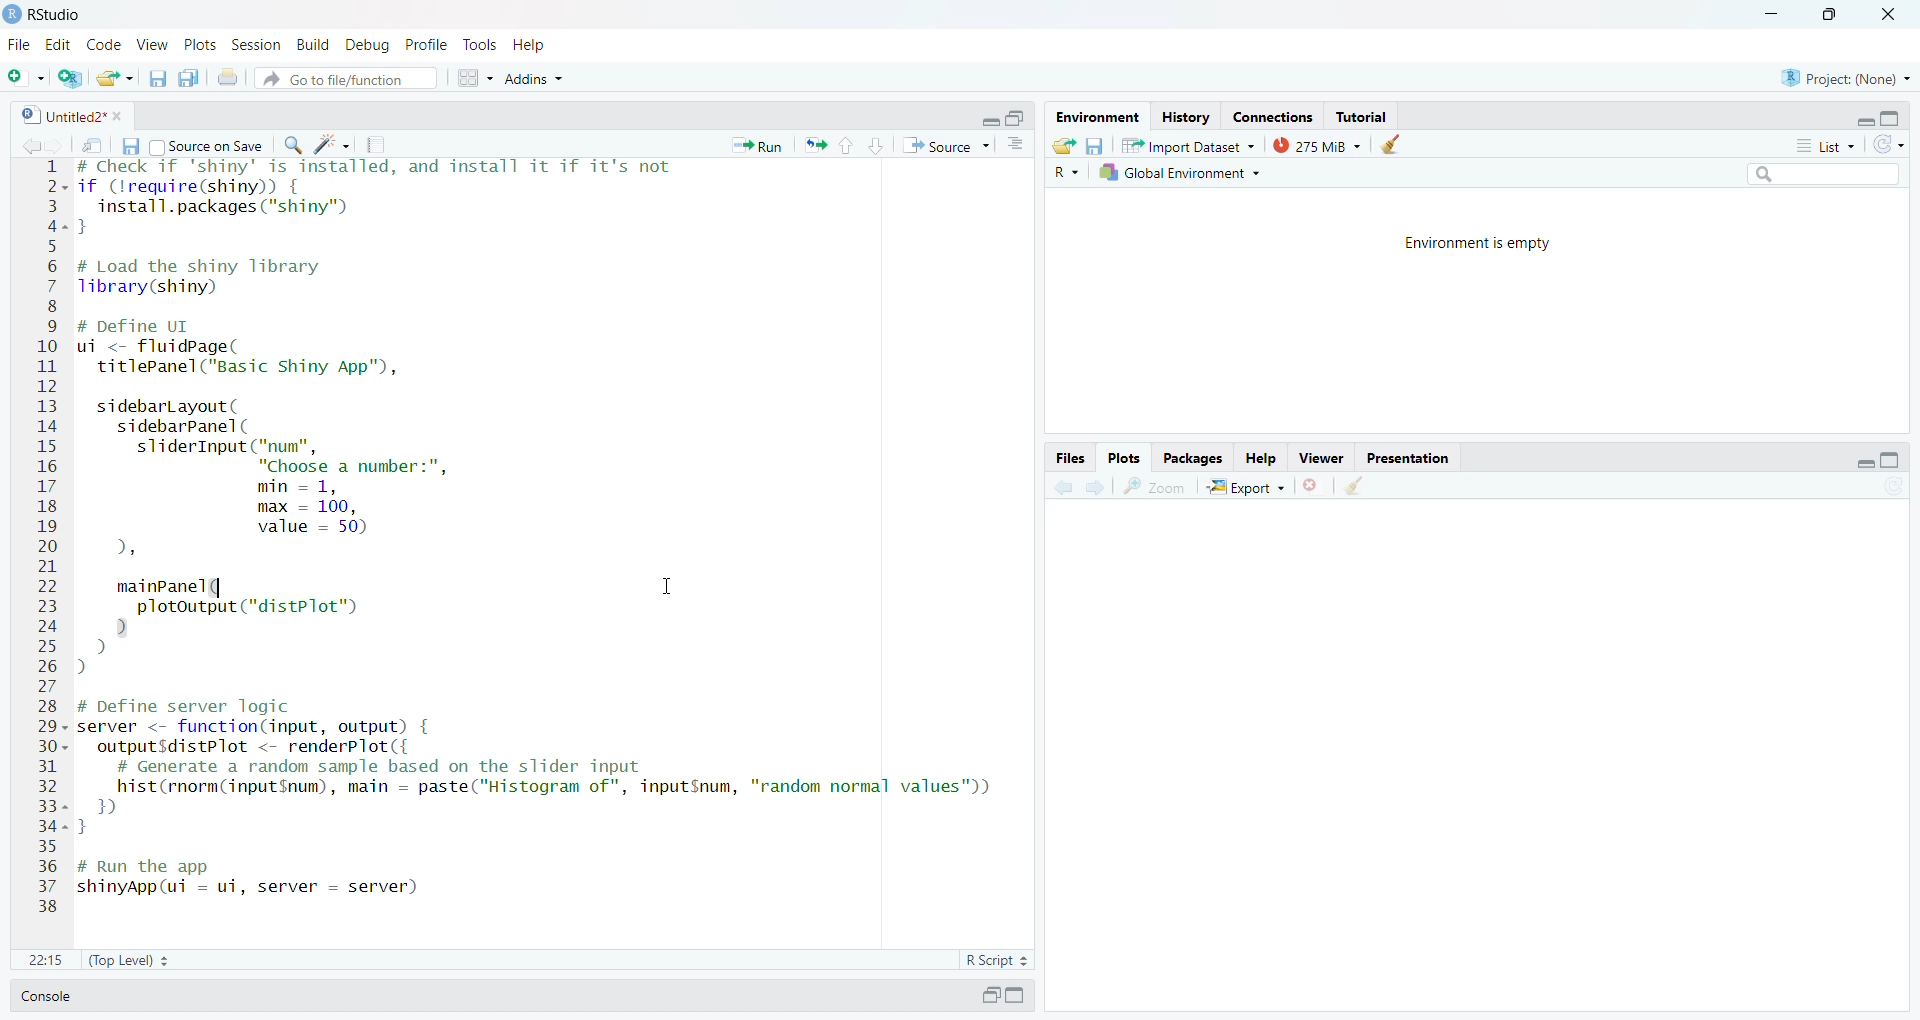  I want to click on save, so click(129, 146).